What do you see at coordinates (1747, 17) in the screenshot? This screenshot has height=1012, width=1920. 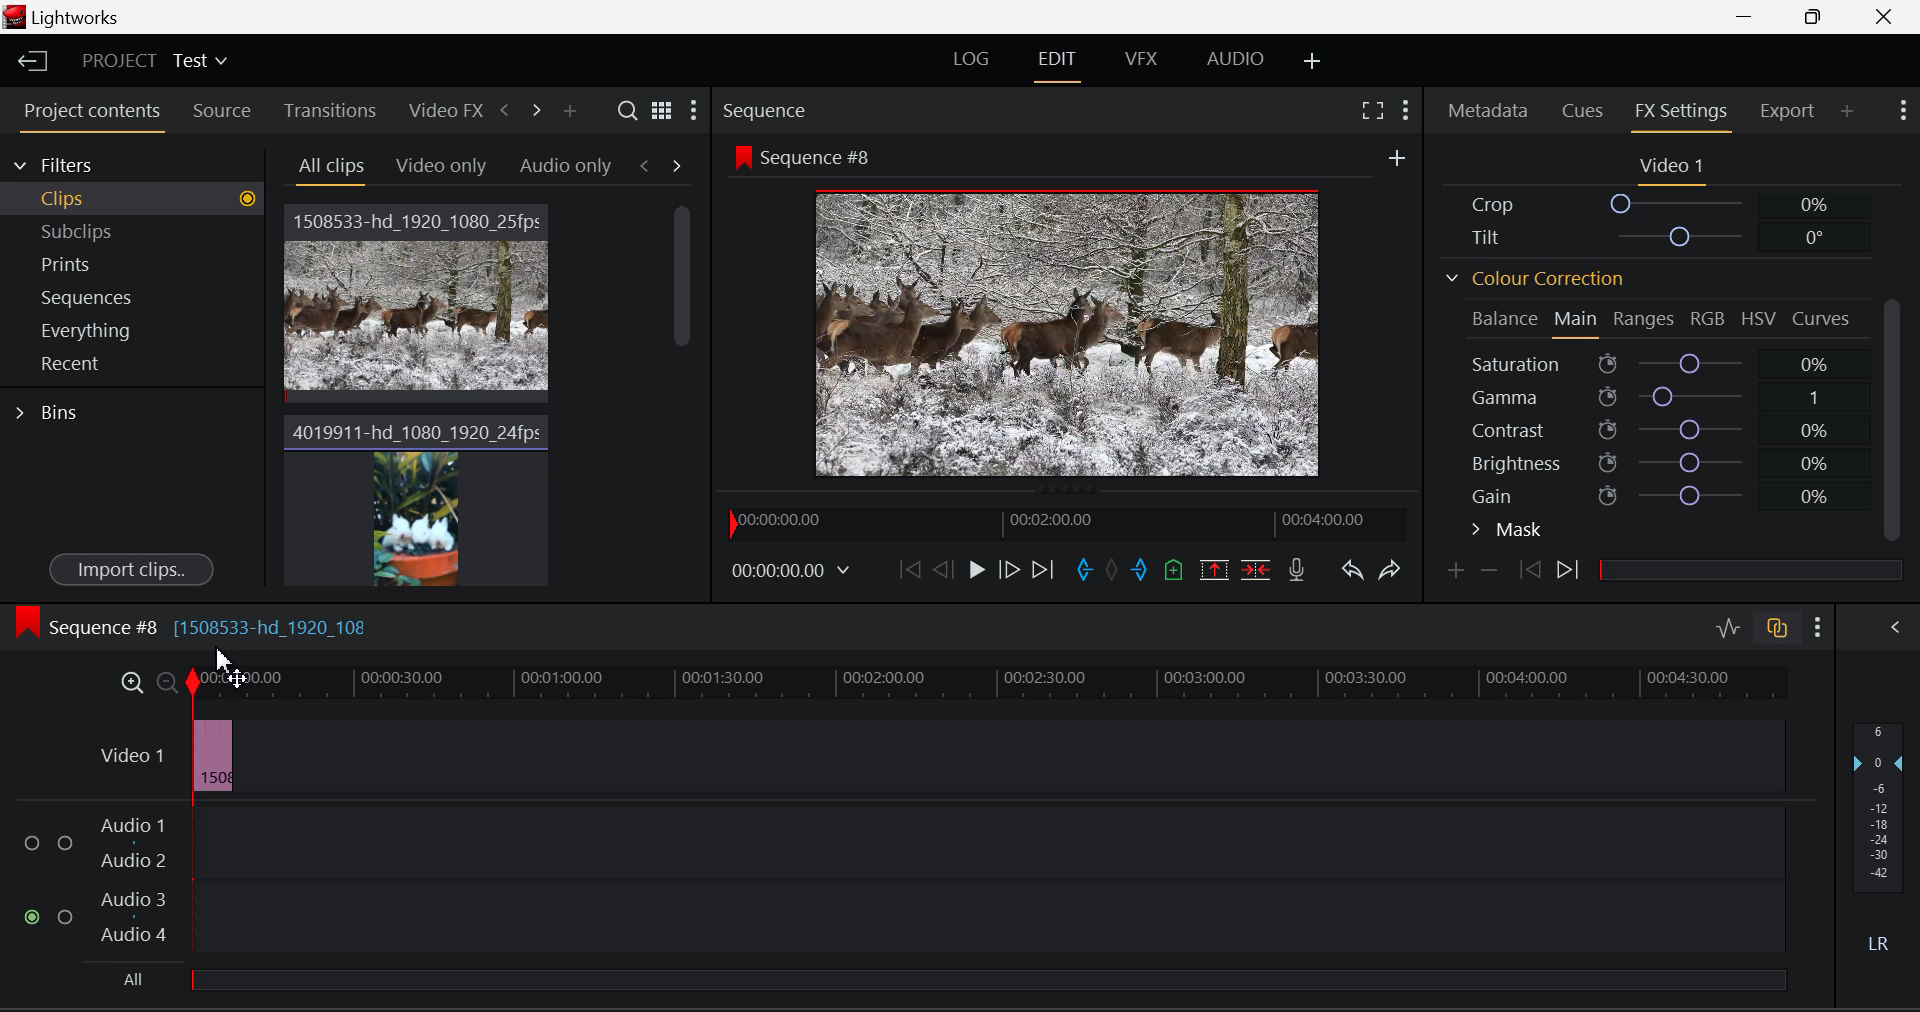 I see `Restore Down` at bounding box center [1747, 17].